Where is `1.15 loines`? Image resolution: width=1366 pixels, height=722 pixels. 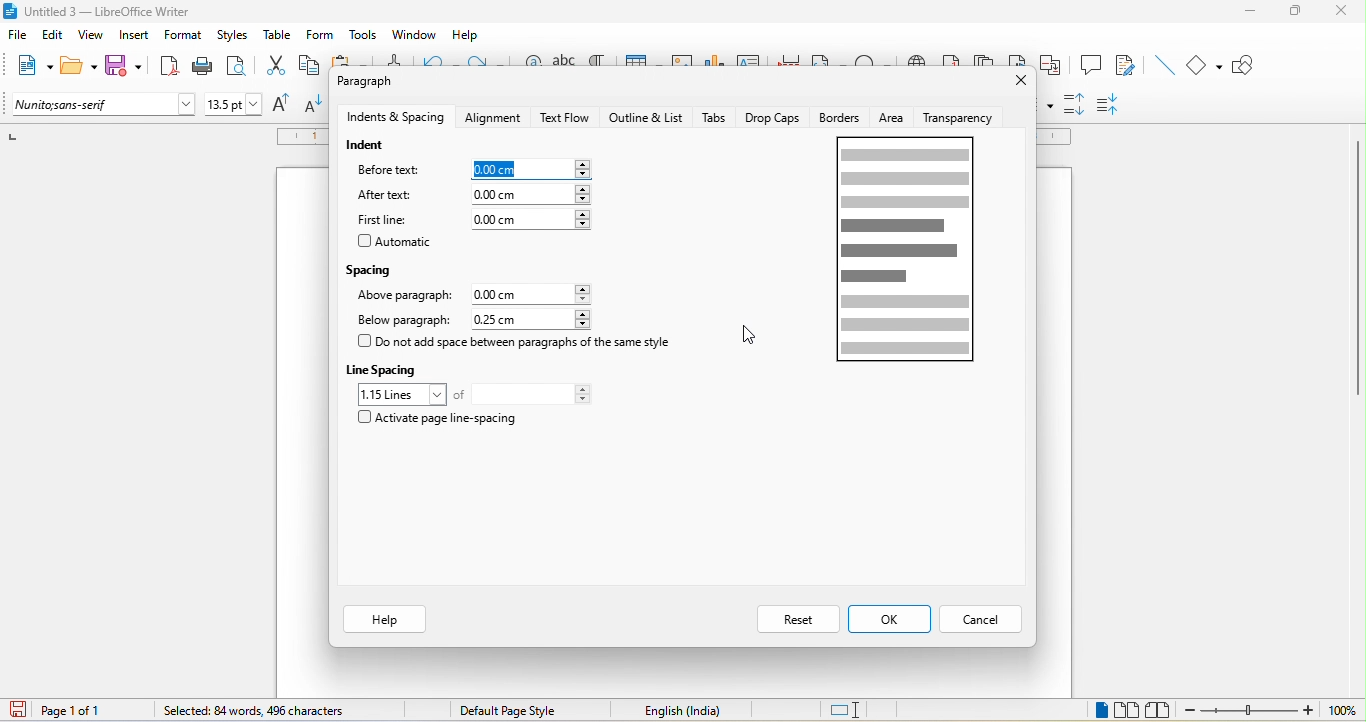
1.15 loines is located at coordinates (401, 393).